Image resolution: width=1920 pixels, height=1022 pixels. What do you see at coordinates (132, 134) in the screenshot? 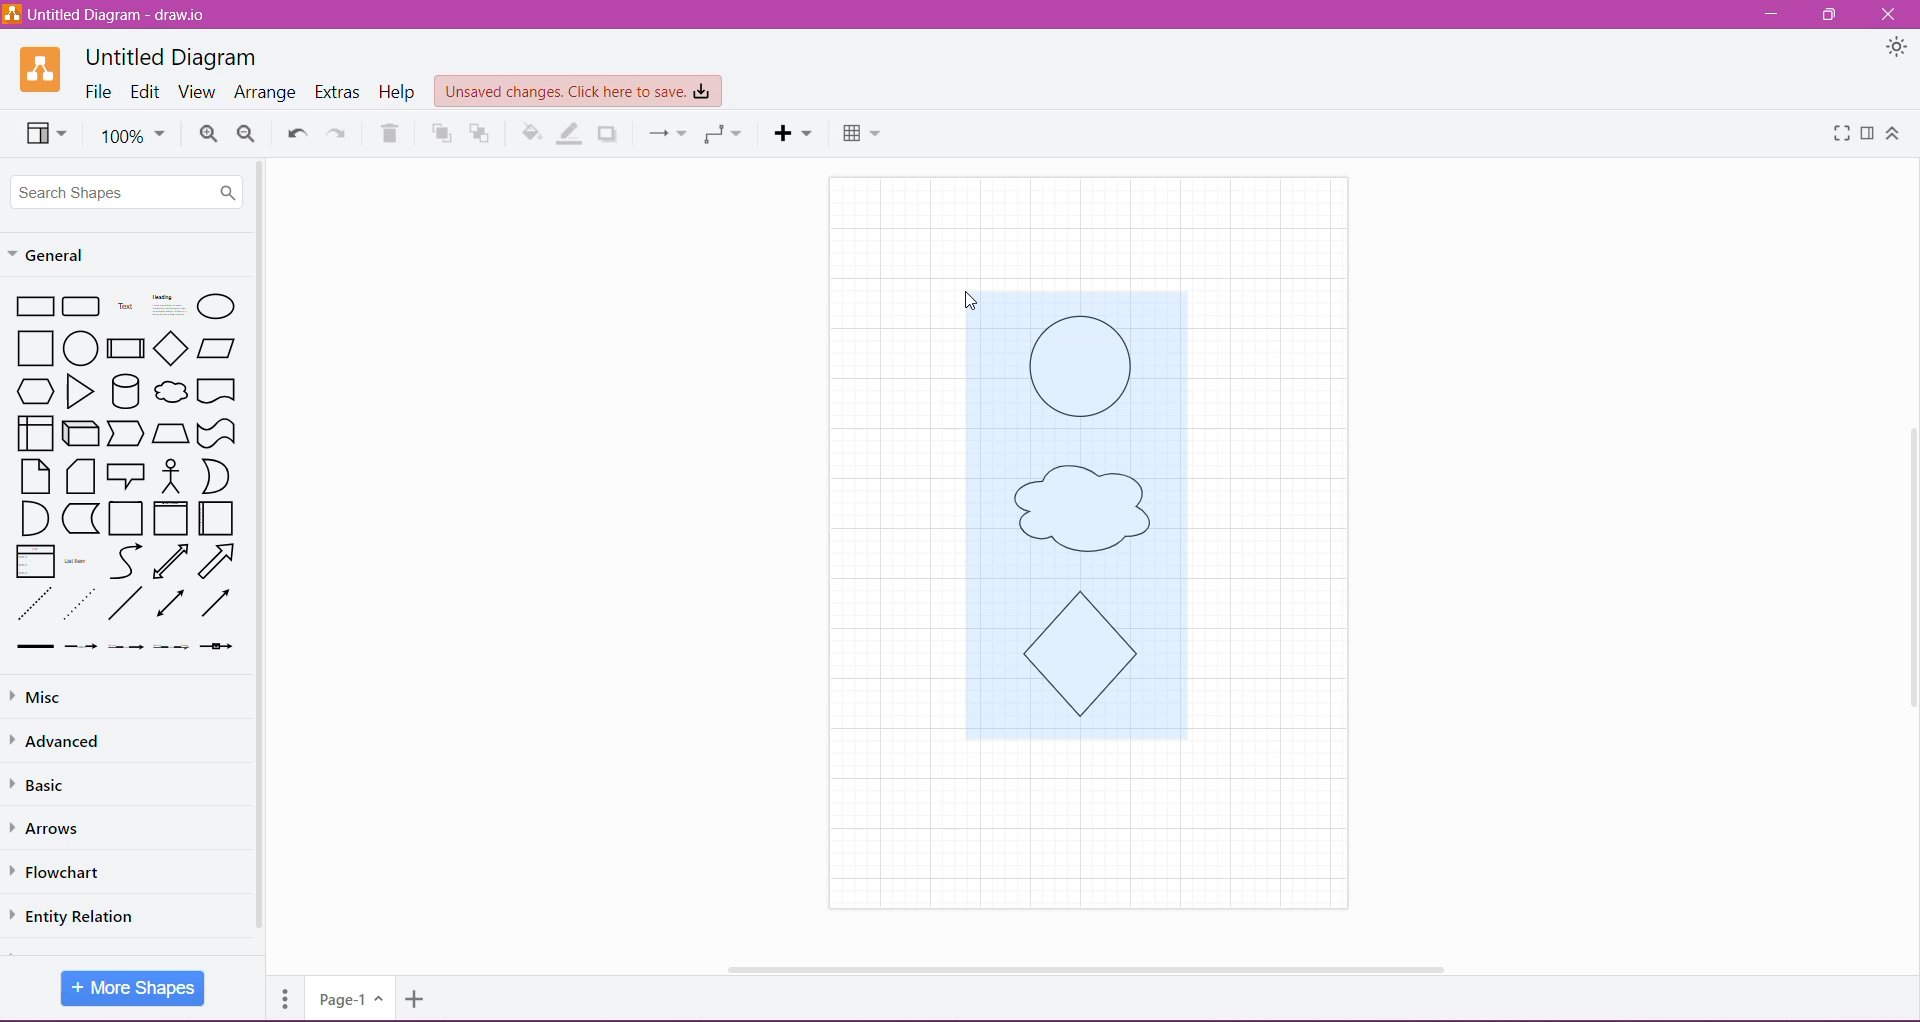
I see `Zoom` at bounding box center [132, 134].